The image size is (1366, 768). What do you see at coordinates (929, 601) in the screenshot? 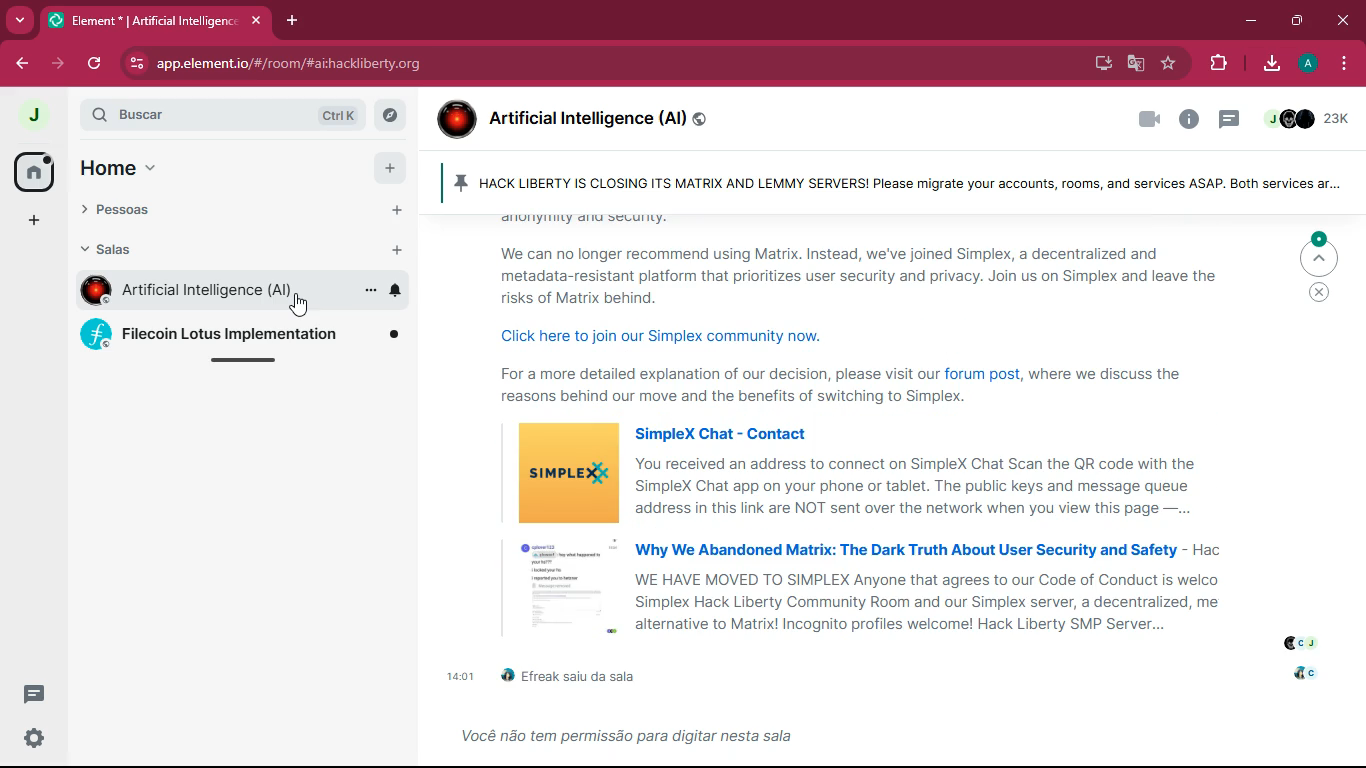
I see `WE HAVE MOVED TO SIMPLEX Anyone that agrees to our Code of Conduct is welco Simplex Hack Liberty Community Room and our Simplex server, a decentralized, me alternative to Matrix! Incognito profiles welcome! Hack Liberty SMP Server...` at bounding box center [929, 601].